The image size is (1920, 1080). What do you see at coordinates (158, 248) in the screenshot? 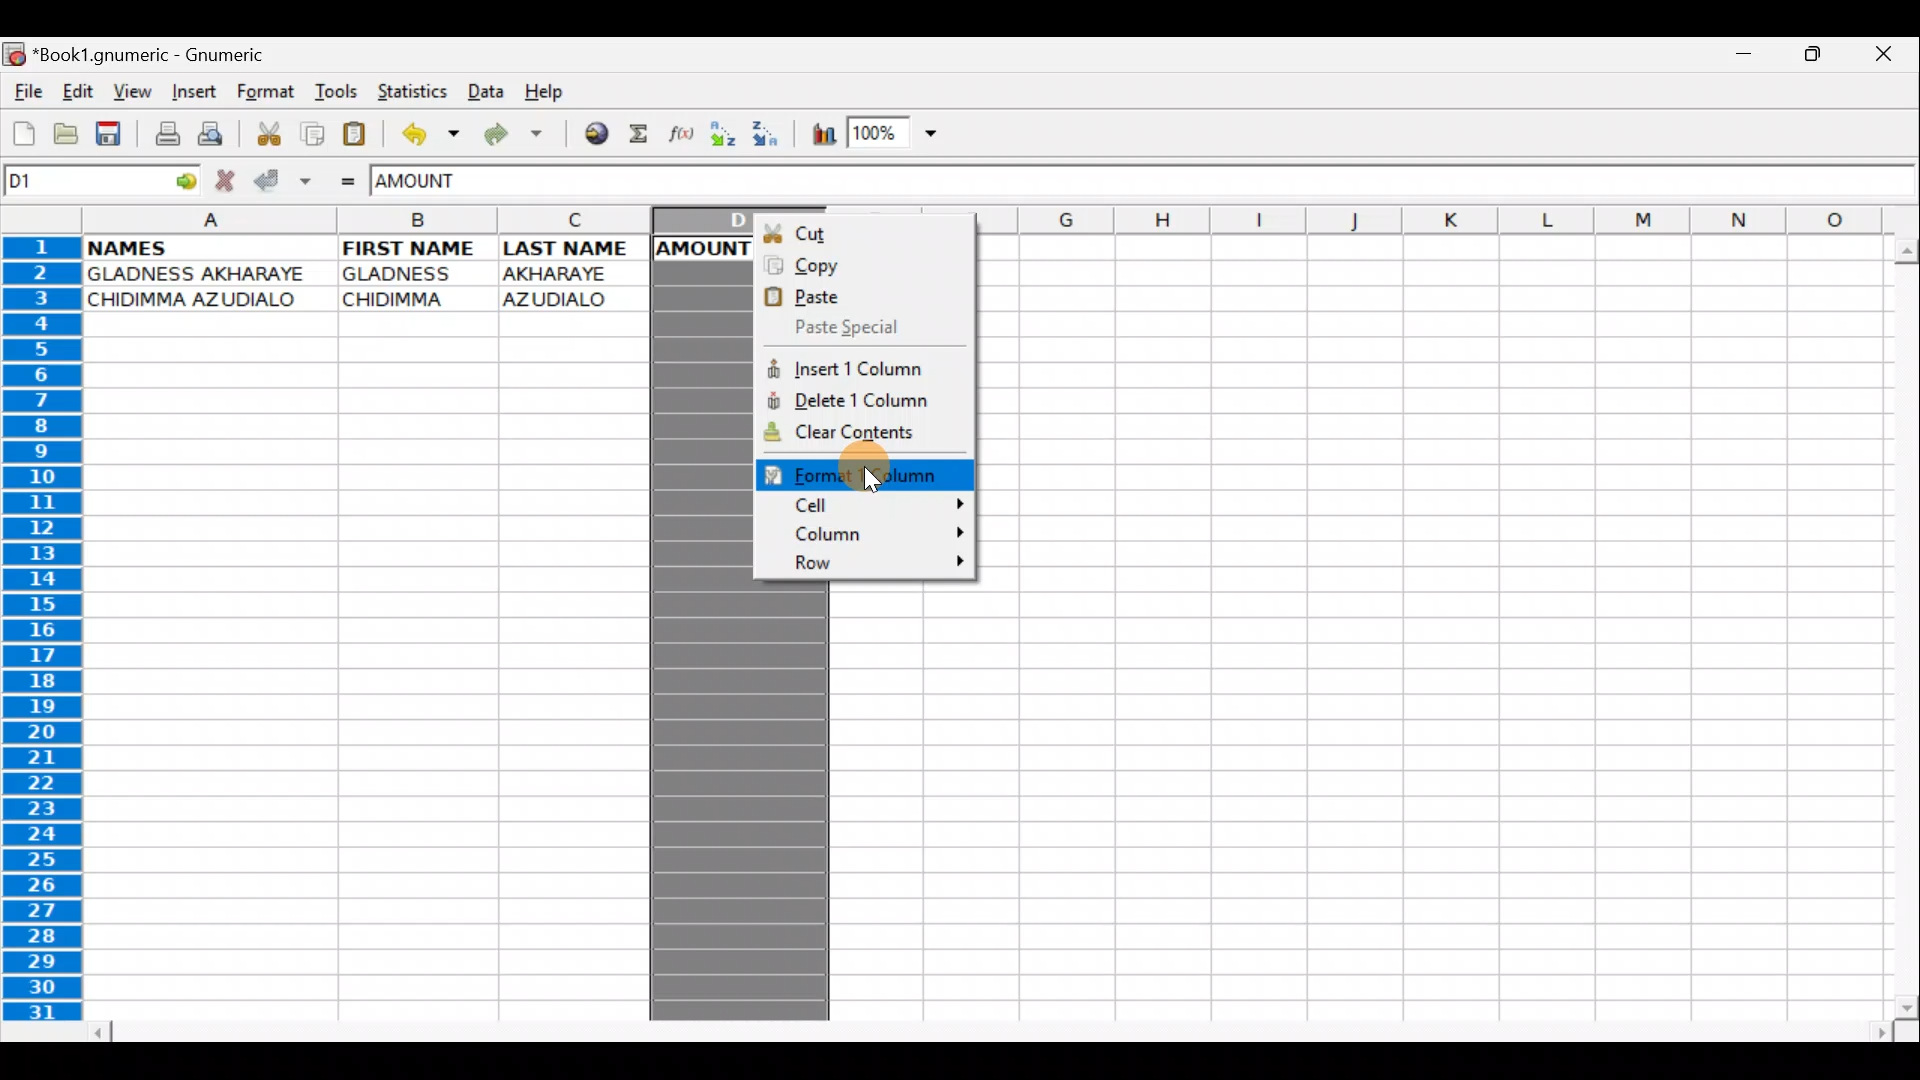
I see `NAMES` at bounding box center [158, 248].